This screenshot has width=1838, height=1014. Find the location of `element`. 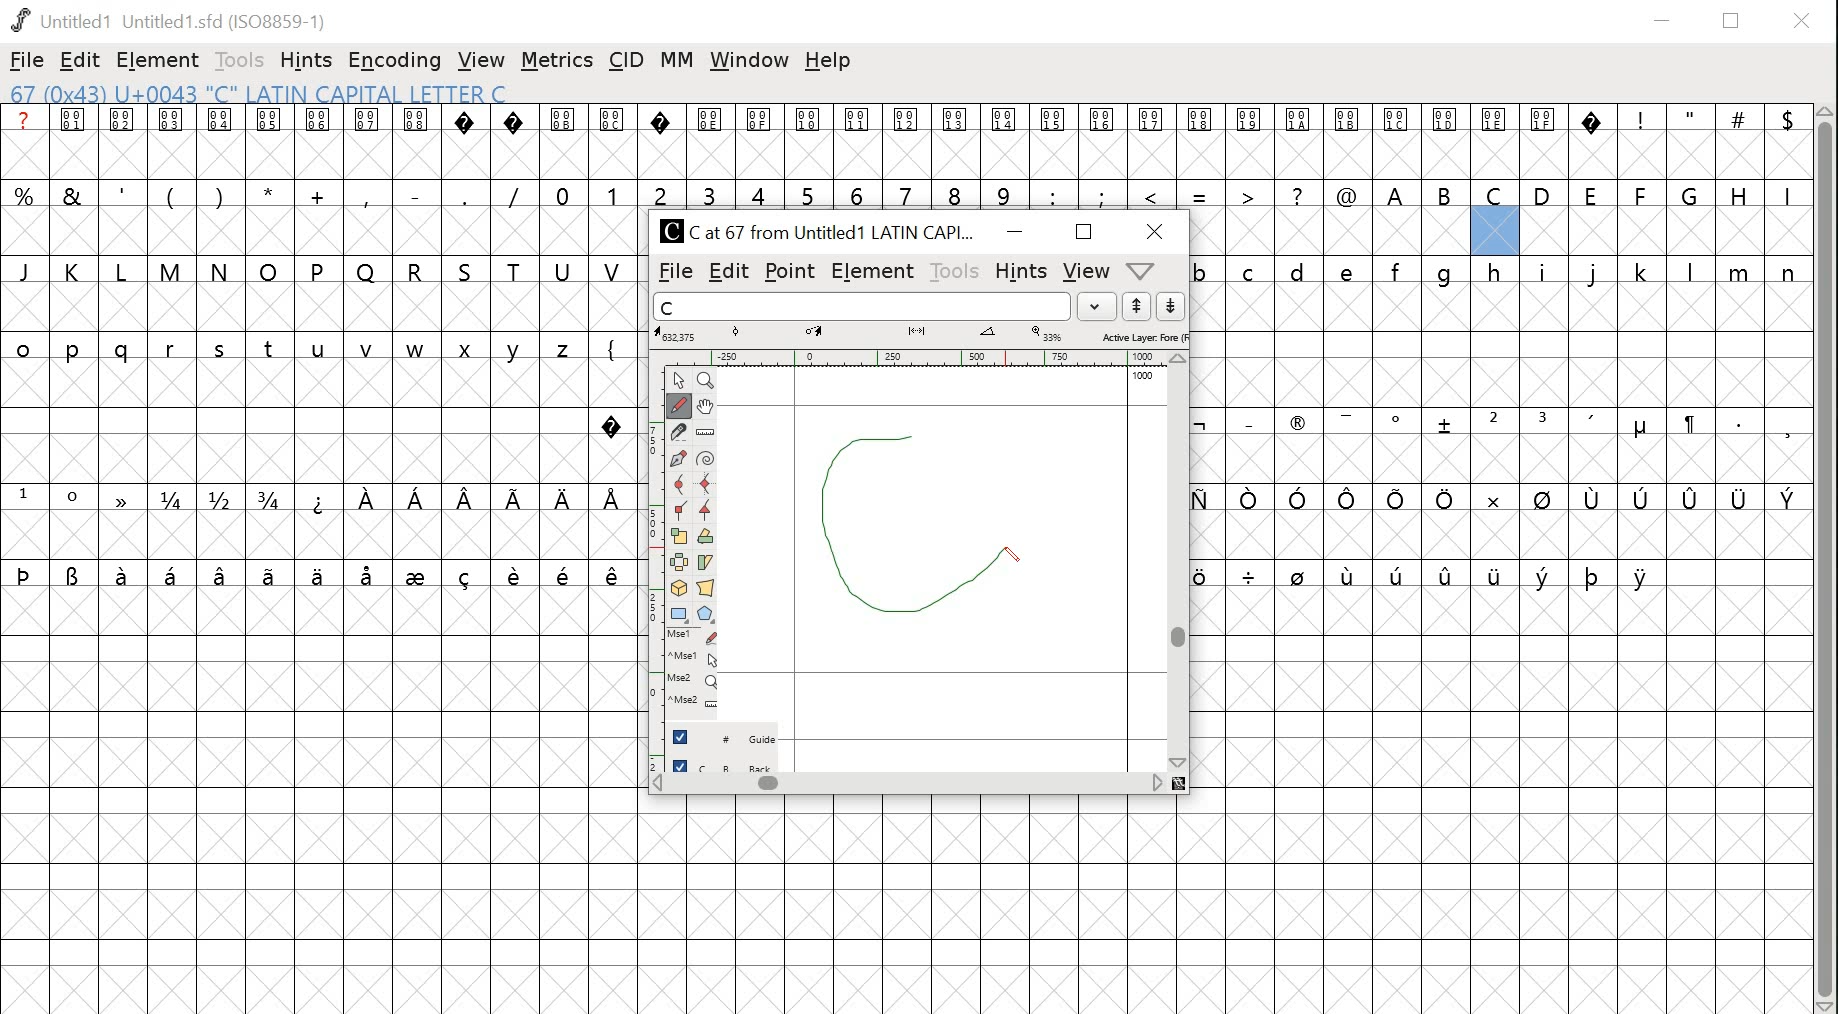

element is located at coordinates (874, 269).